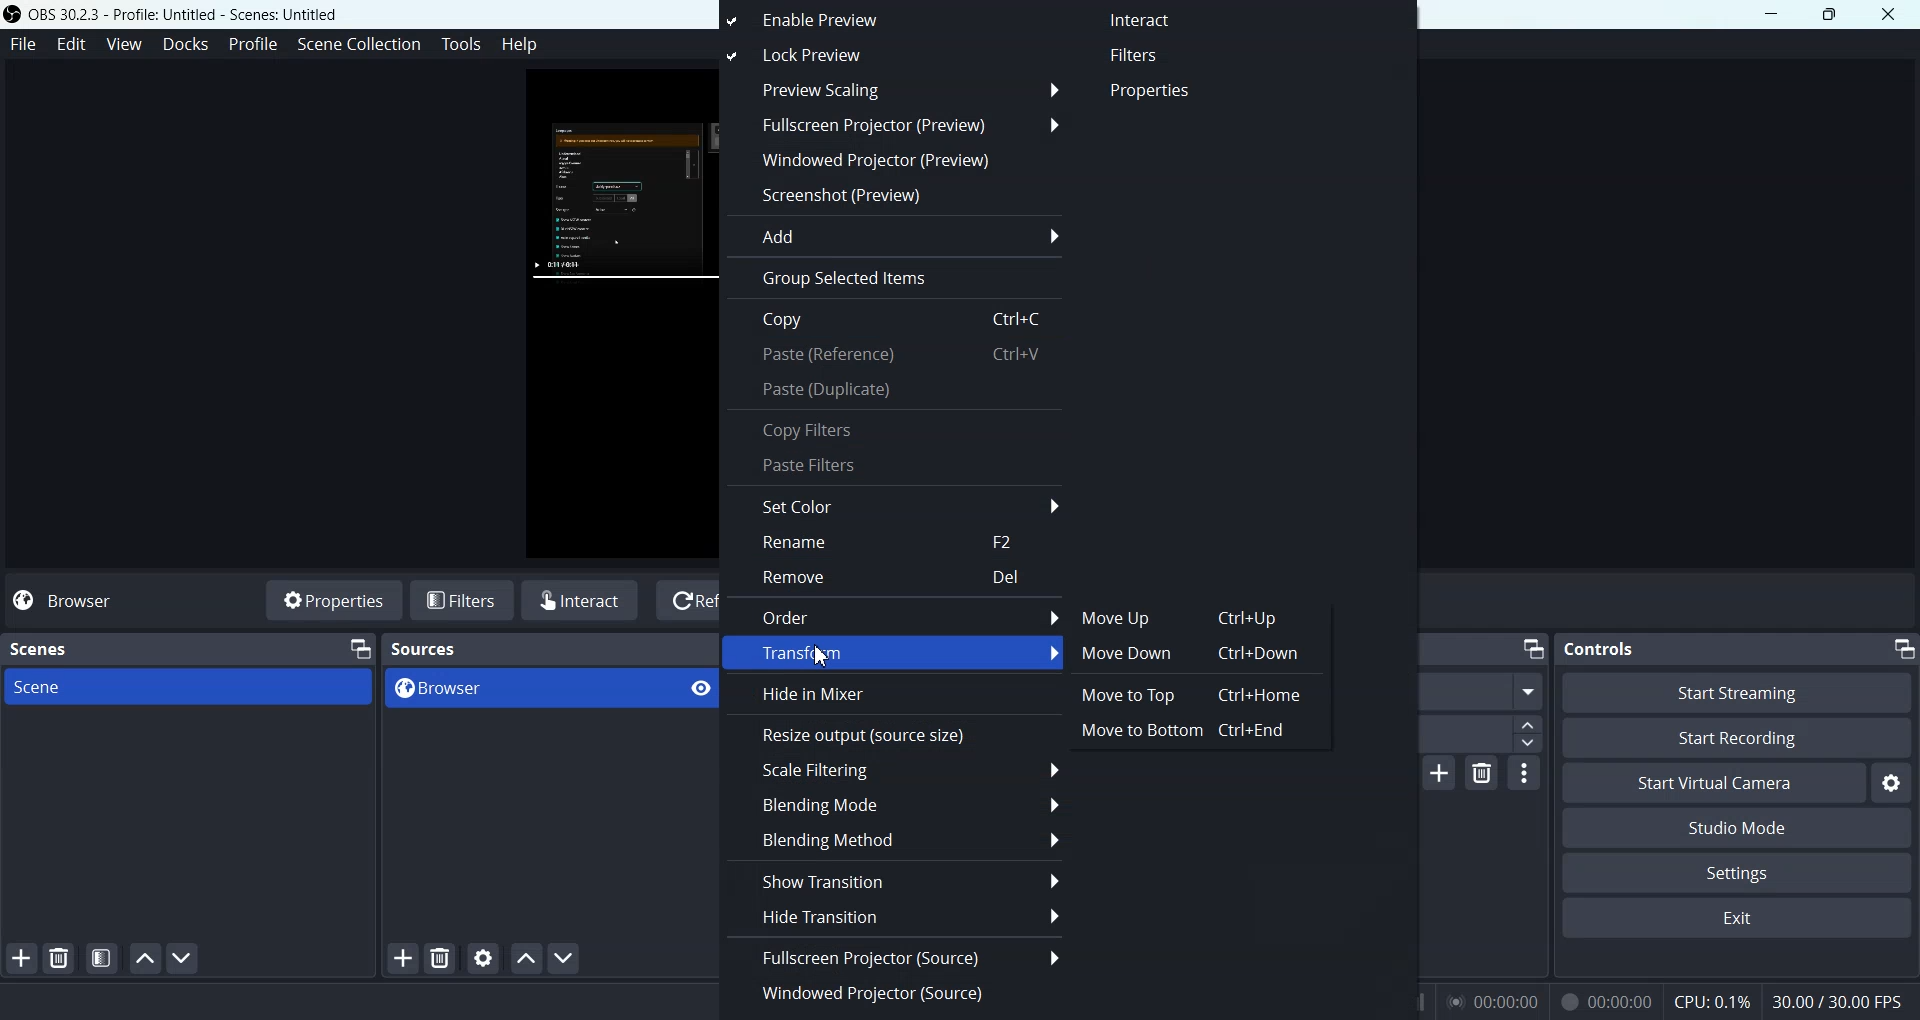 The height and width of the screenshot is (1020, 1920). What do you see at coordinates (1708, 1000) in the screenshot?
I see `CPU: 0.1%` at bounding box center [1708, 1000].